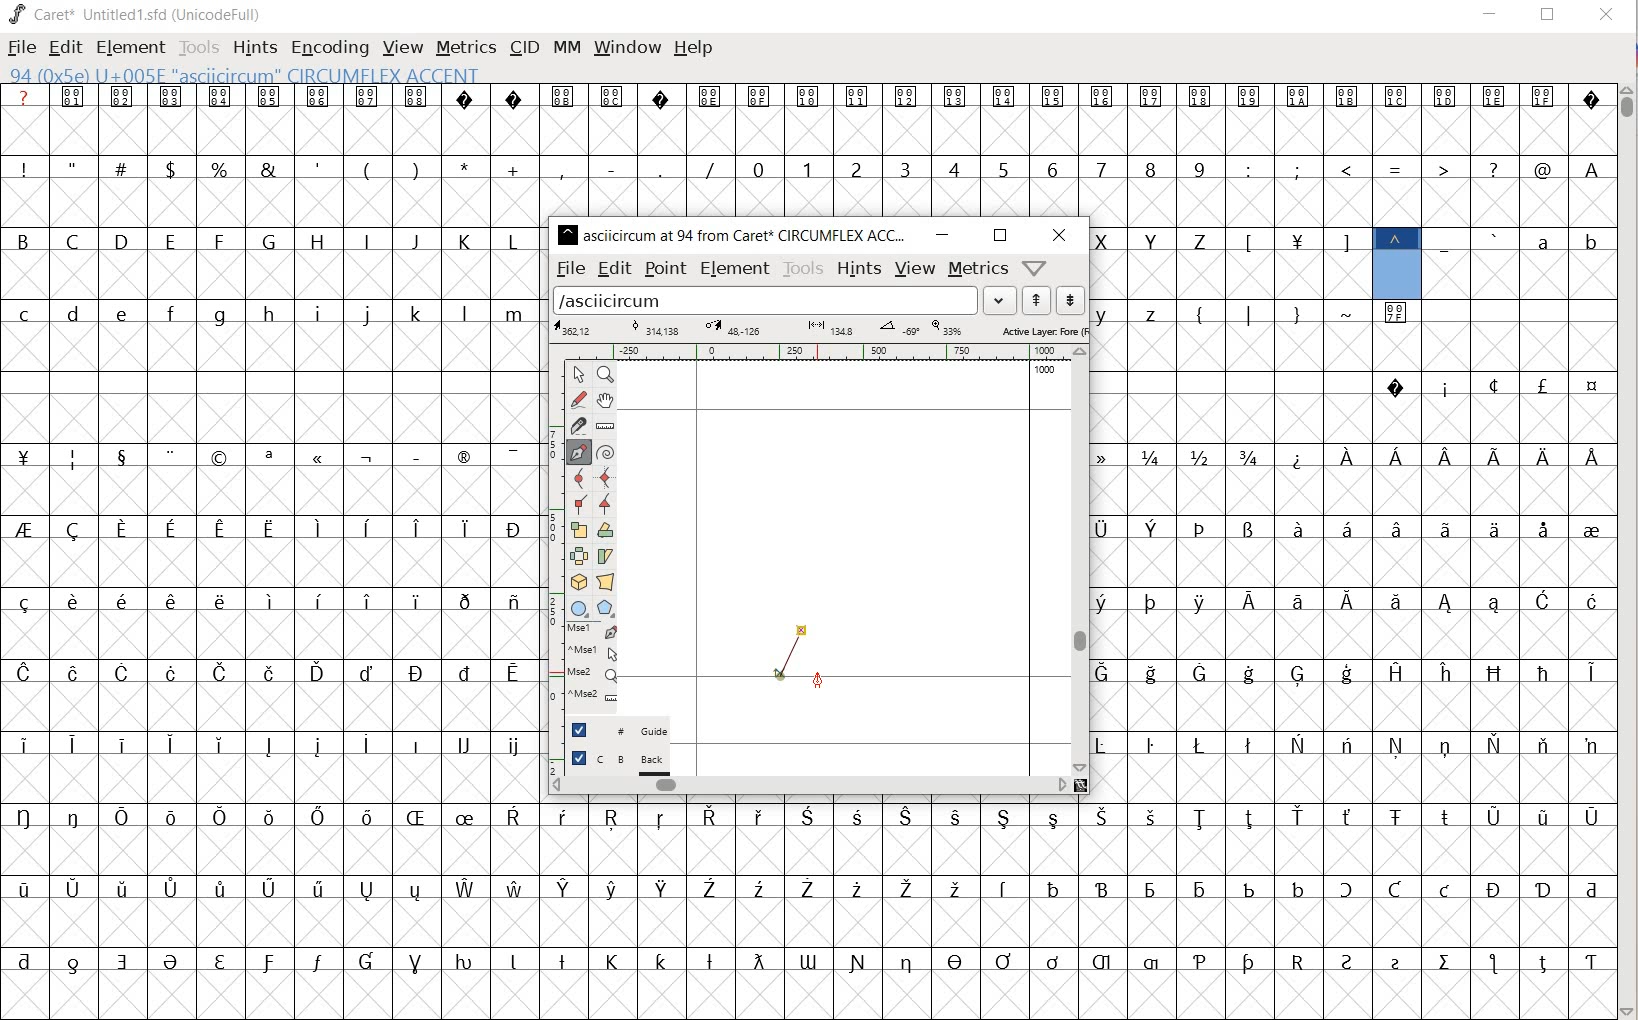  What do you see at coordinates (609, 375) in the screenshot?
I see `MAGNIFY` at bounding box center [609, 375].